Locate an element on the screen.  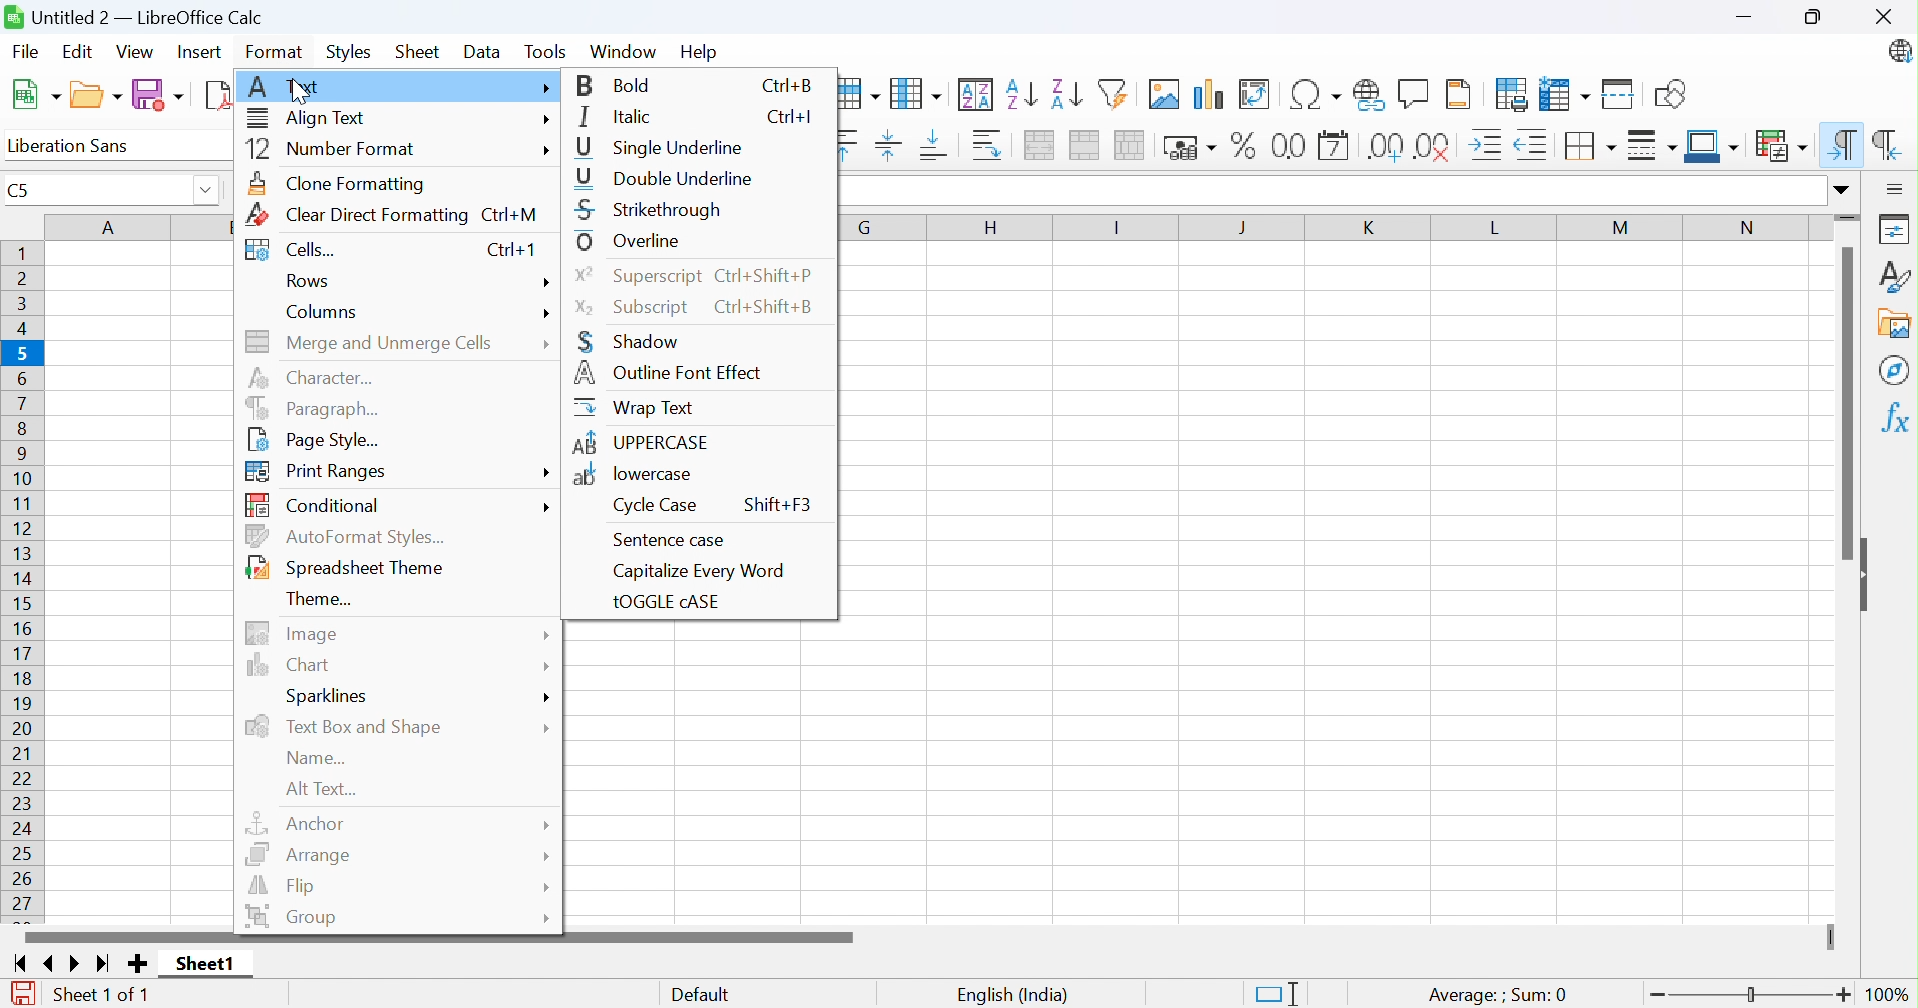
More is located at coordinates (548, 121).